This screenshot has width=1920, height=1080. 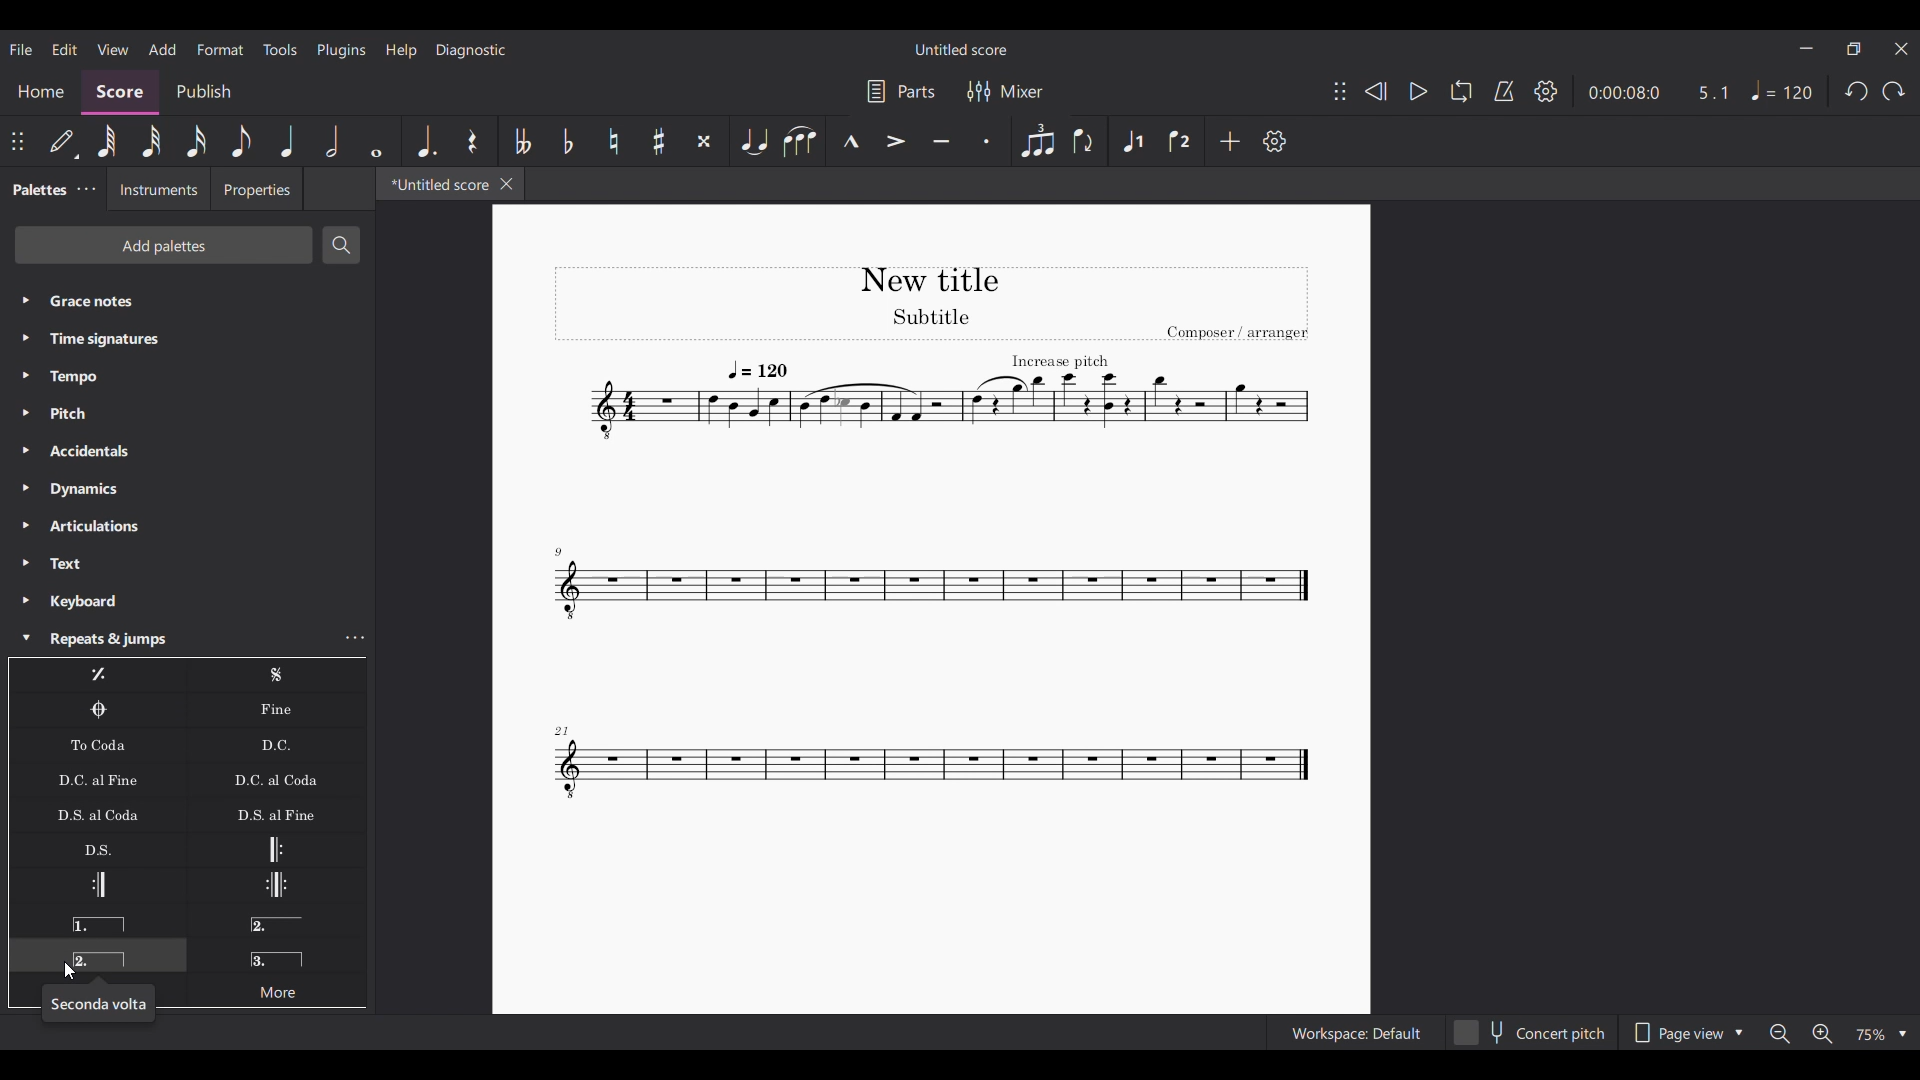 What do you see at coordinates (356, 637) in the screenshot?
I see `Repeats and jumps settings` at bounding box center [356, 637].